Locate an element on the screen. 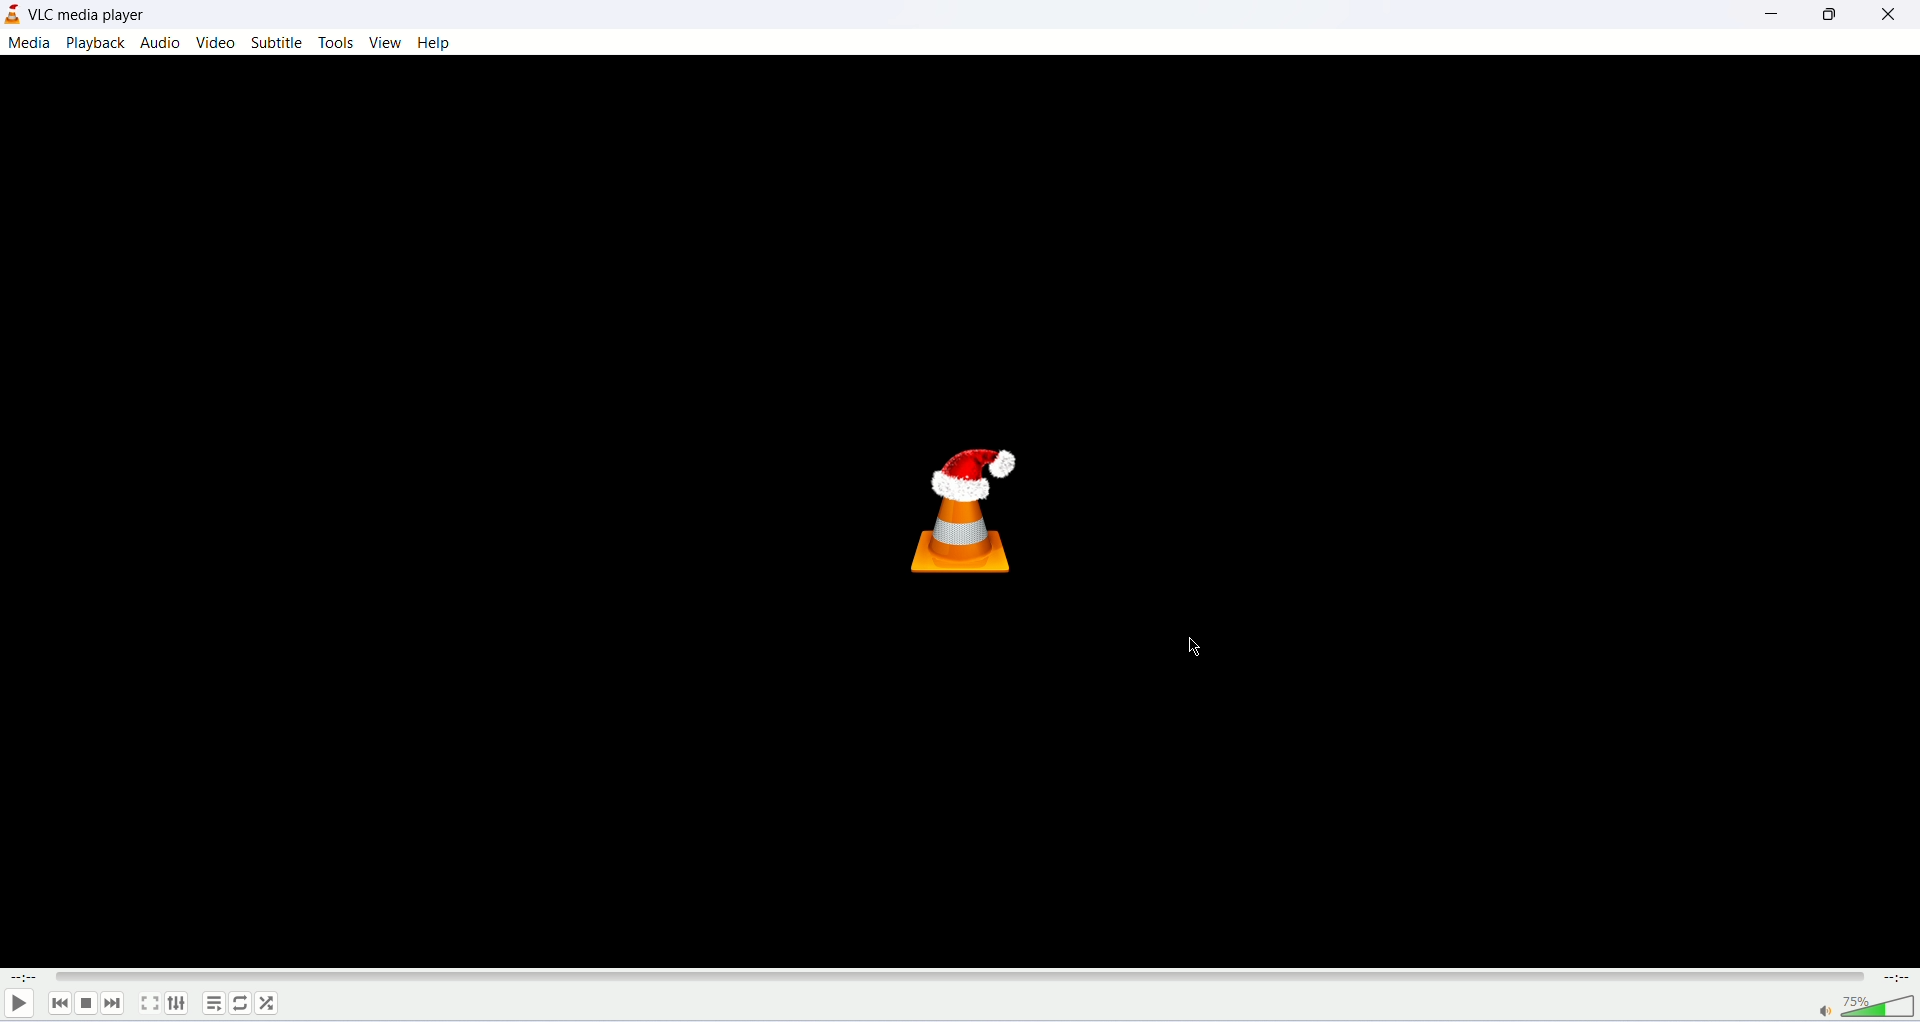 This screenshot has width=1920, height=1022. maximize is located at coordinates (1832, 15).